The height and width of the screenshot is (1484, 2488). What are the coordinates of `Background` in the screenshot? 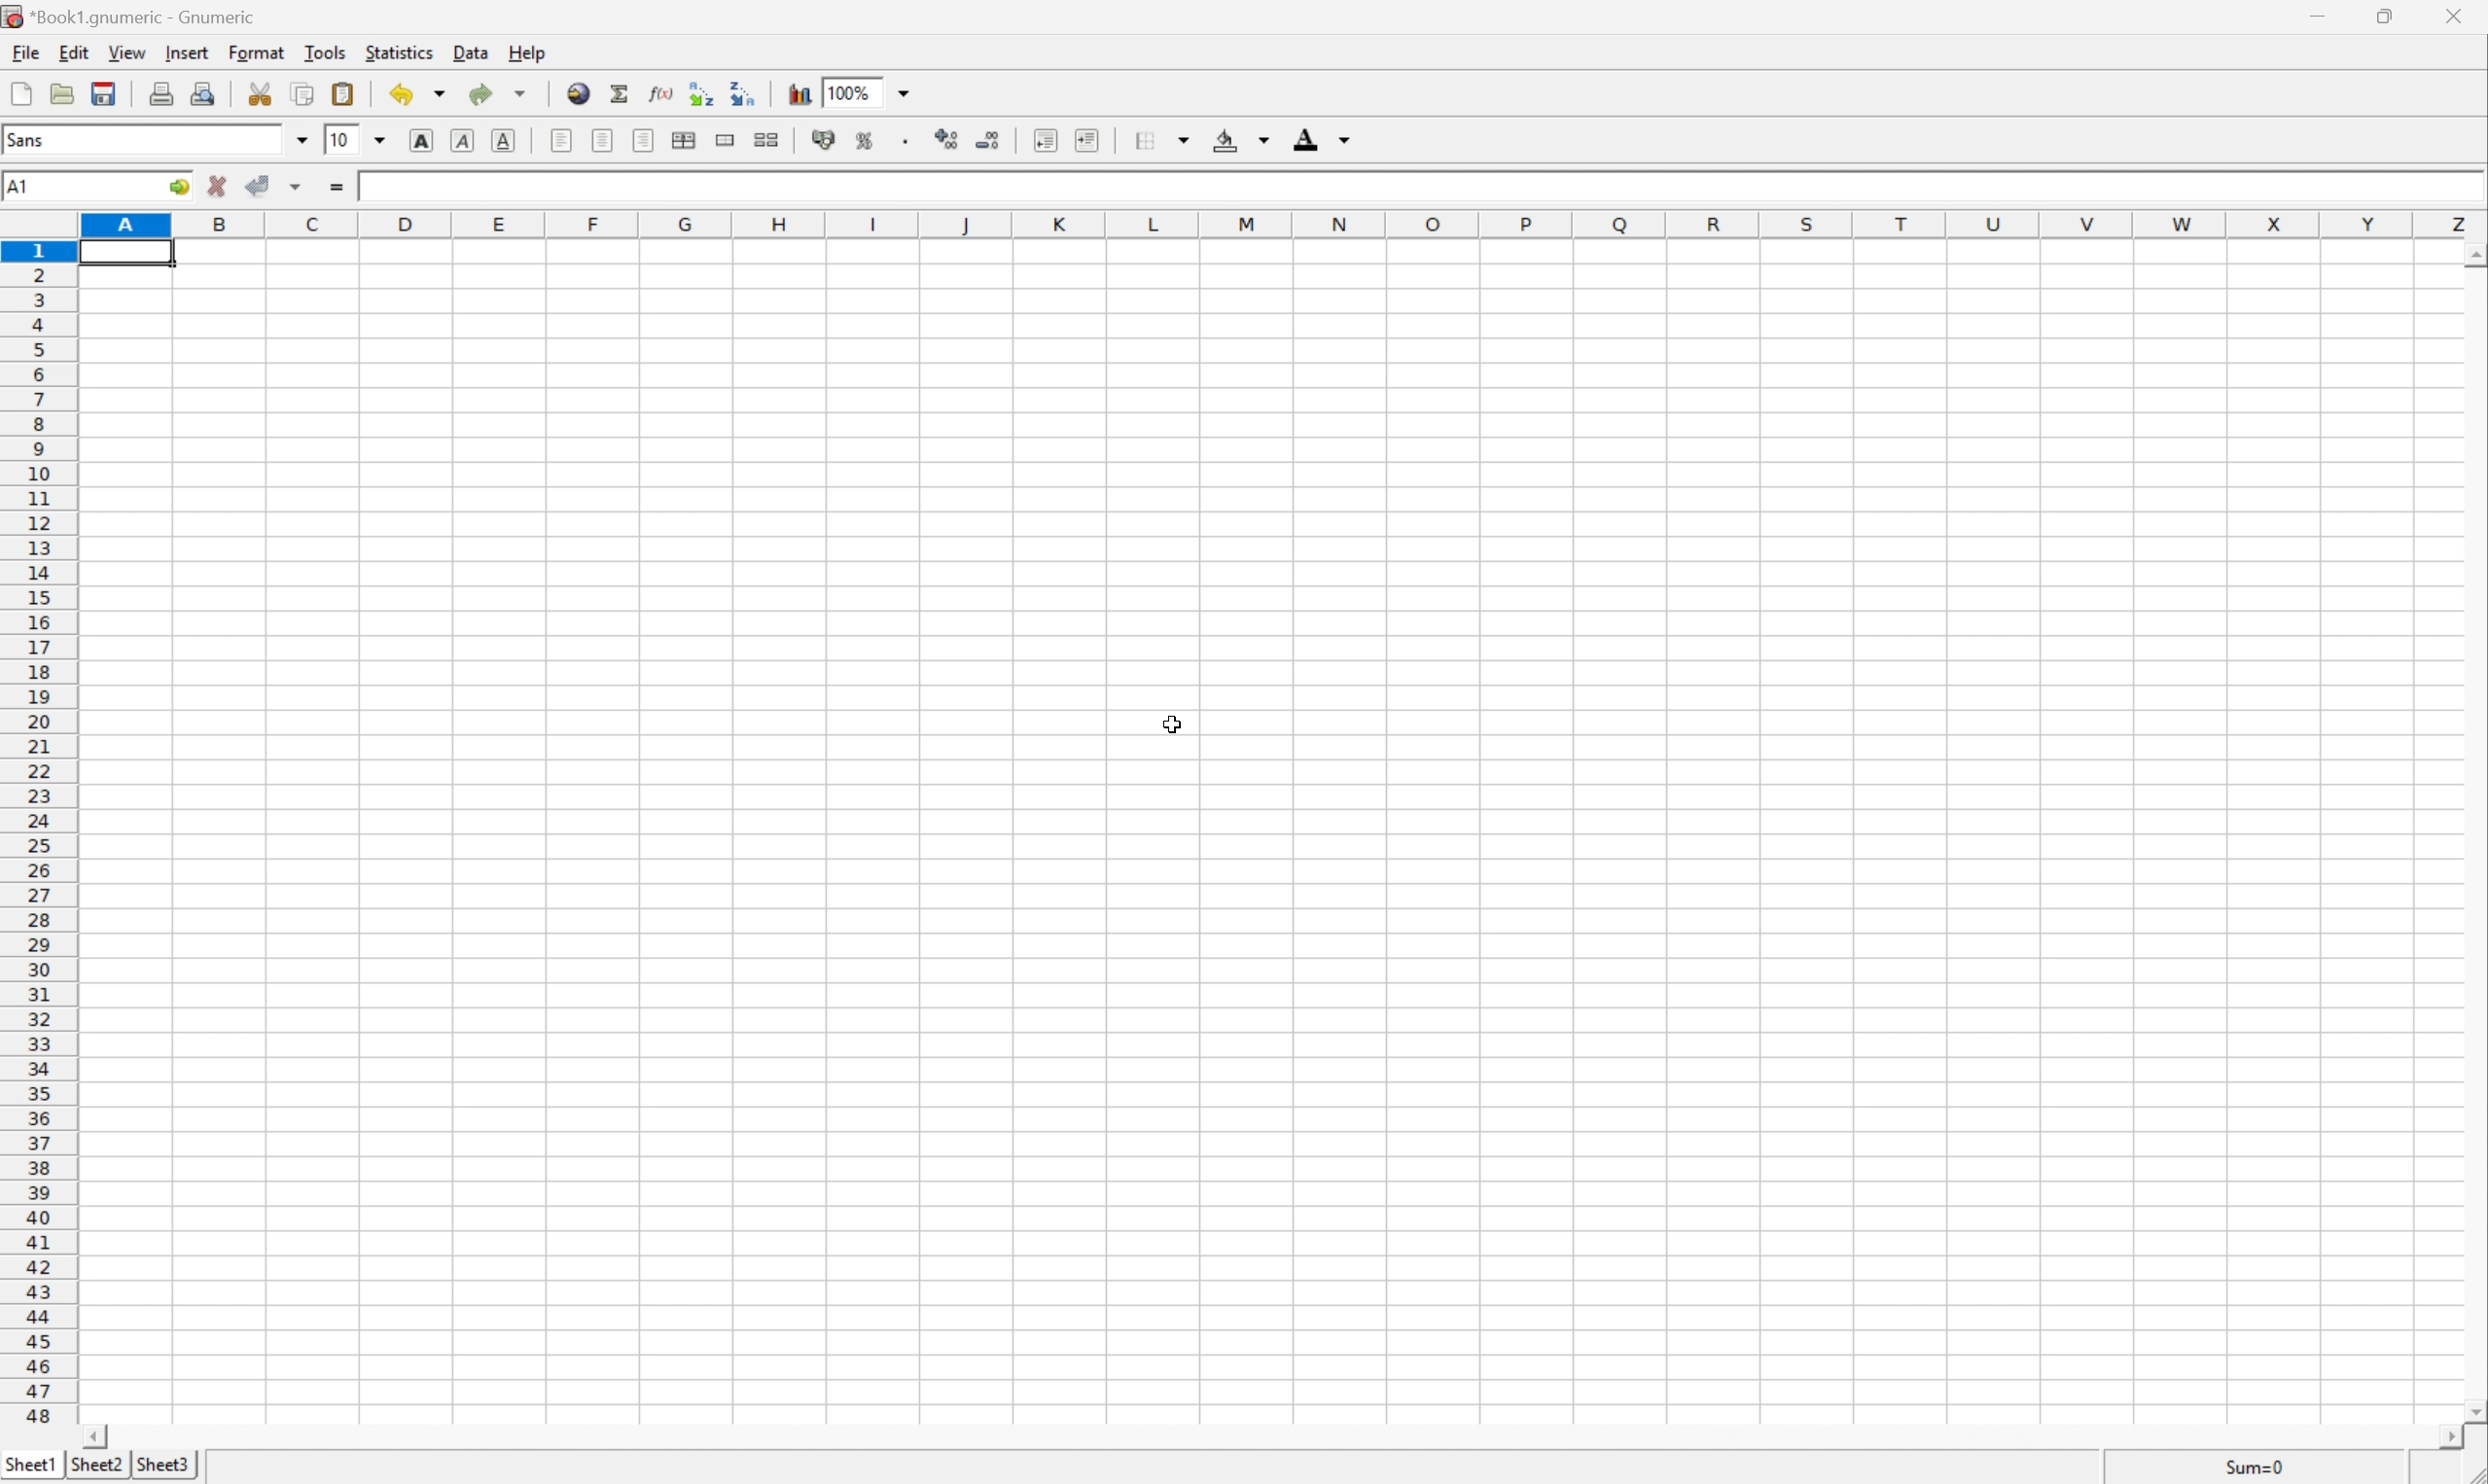 It's located at (1241, 140).